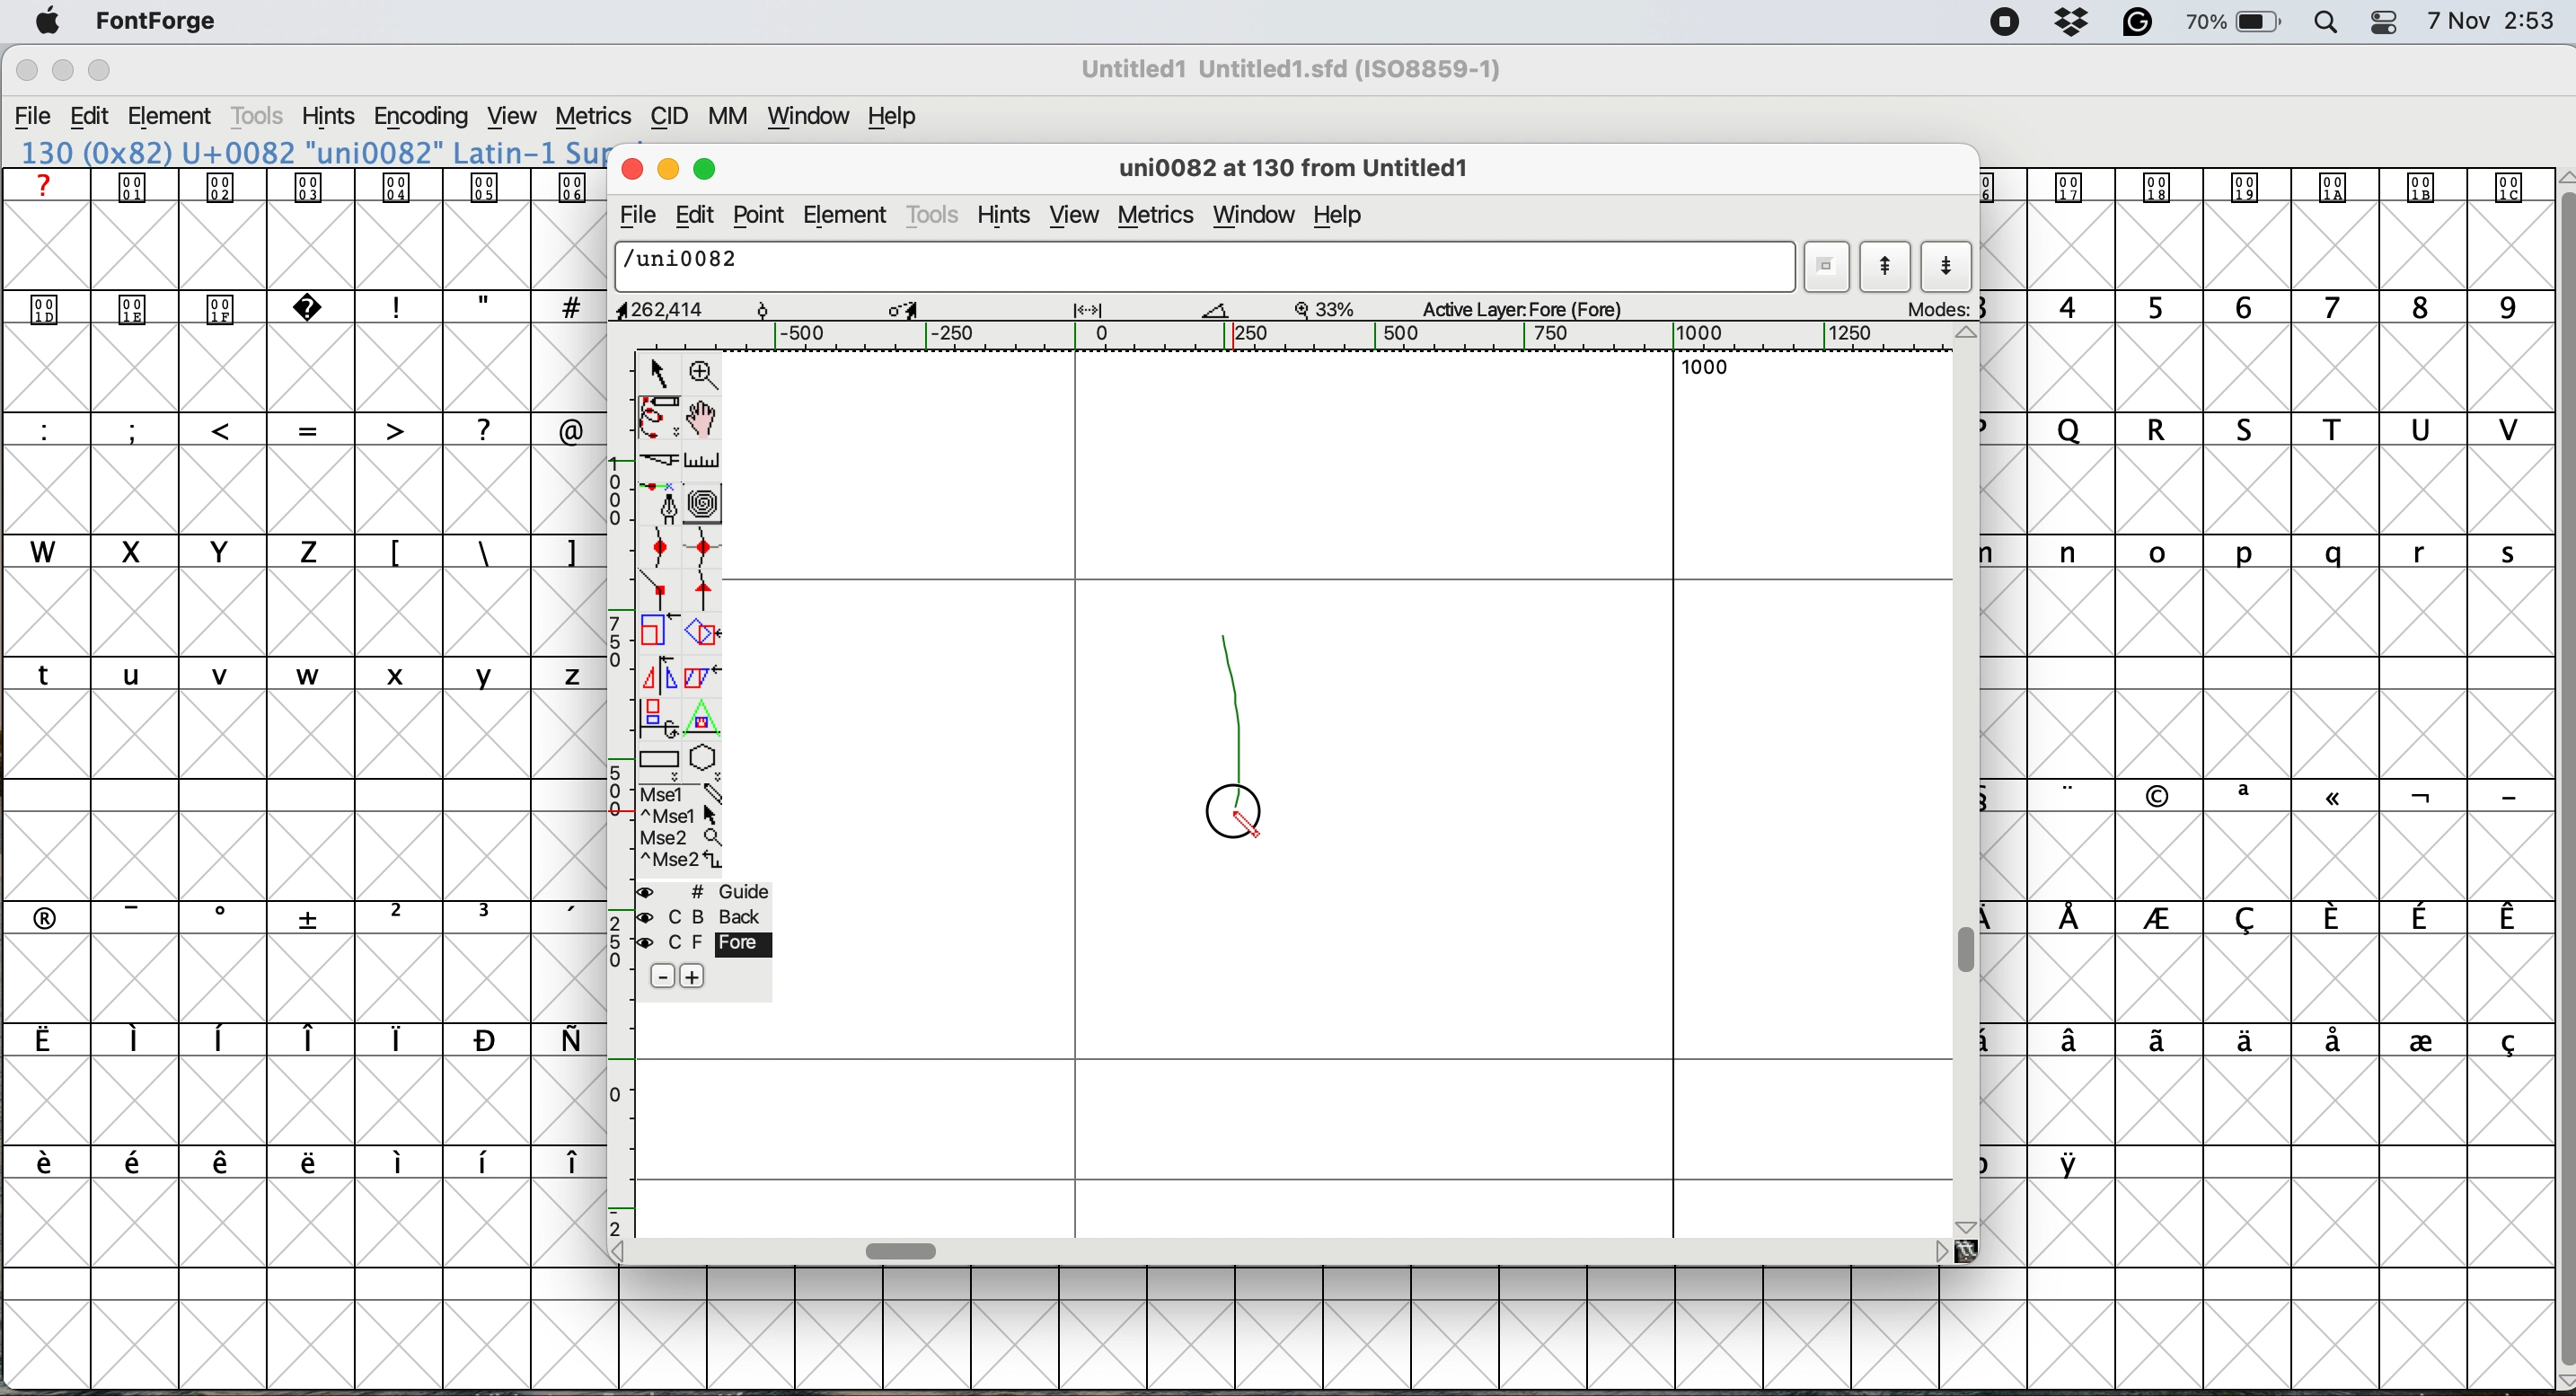 The height and width of the screenshot is (1396, 2576). I want to click on lowercase letters, so click(2253, 551).